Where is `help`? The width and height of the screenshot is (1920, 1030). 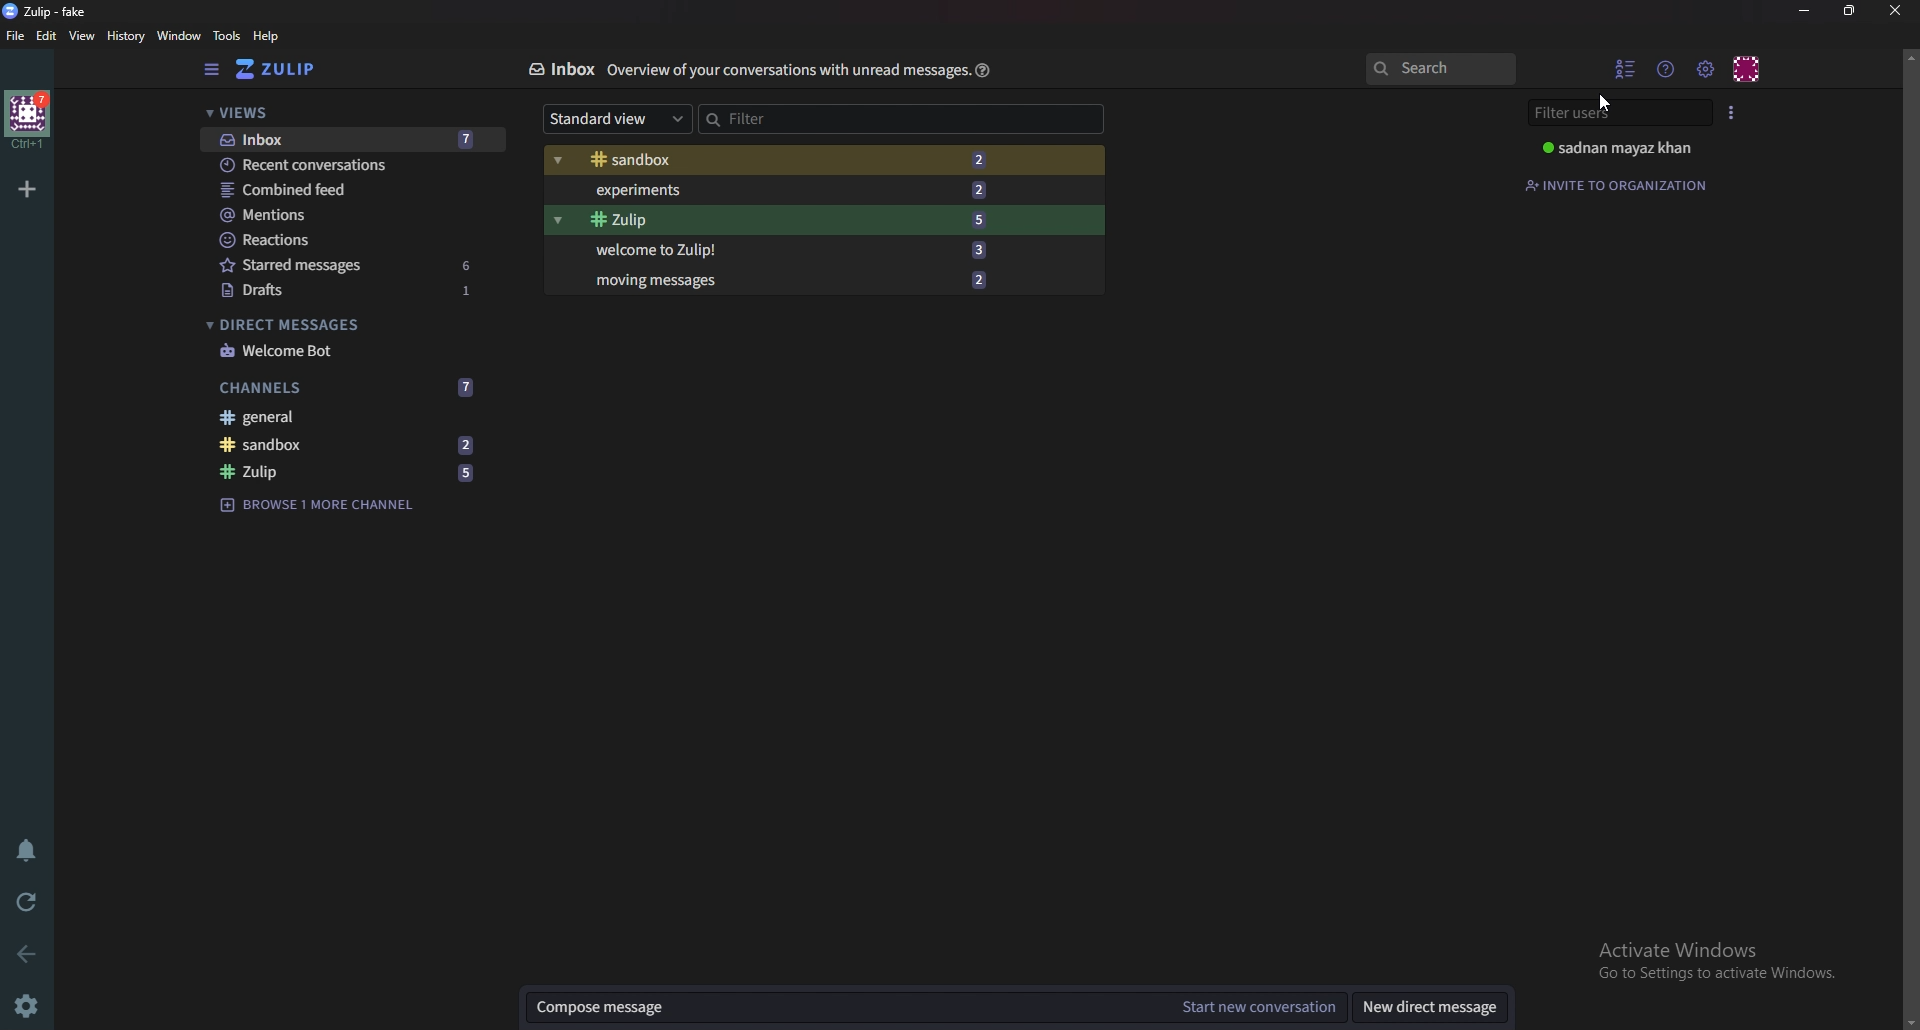
help is located at coordinates (984, 69).